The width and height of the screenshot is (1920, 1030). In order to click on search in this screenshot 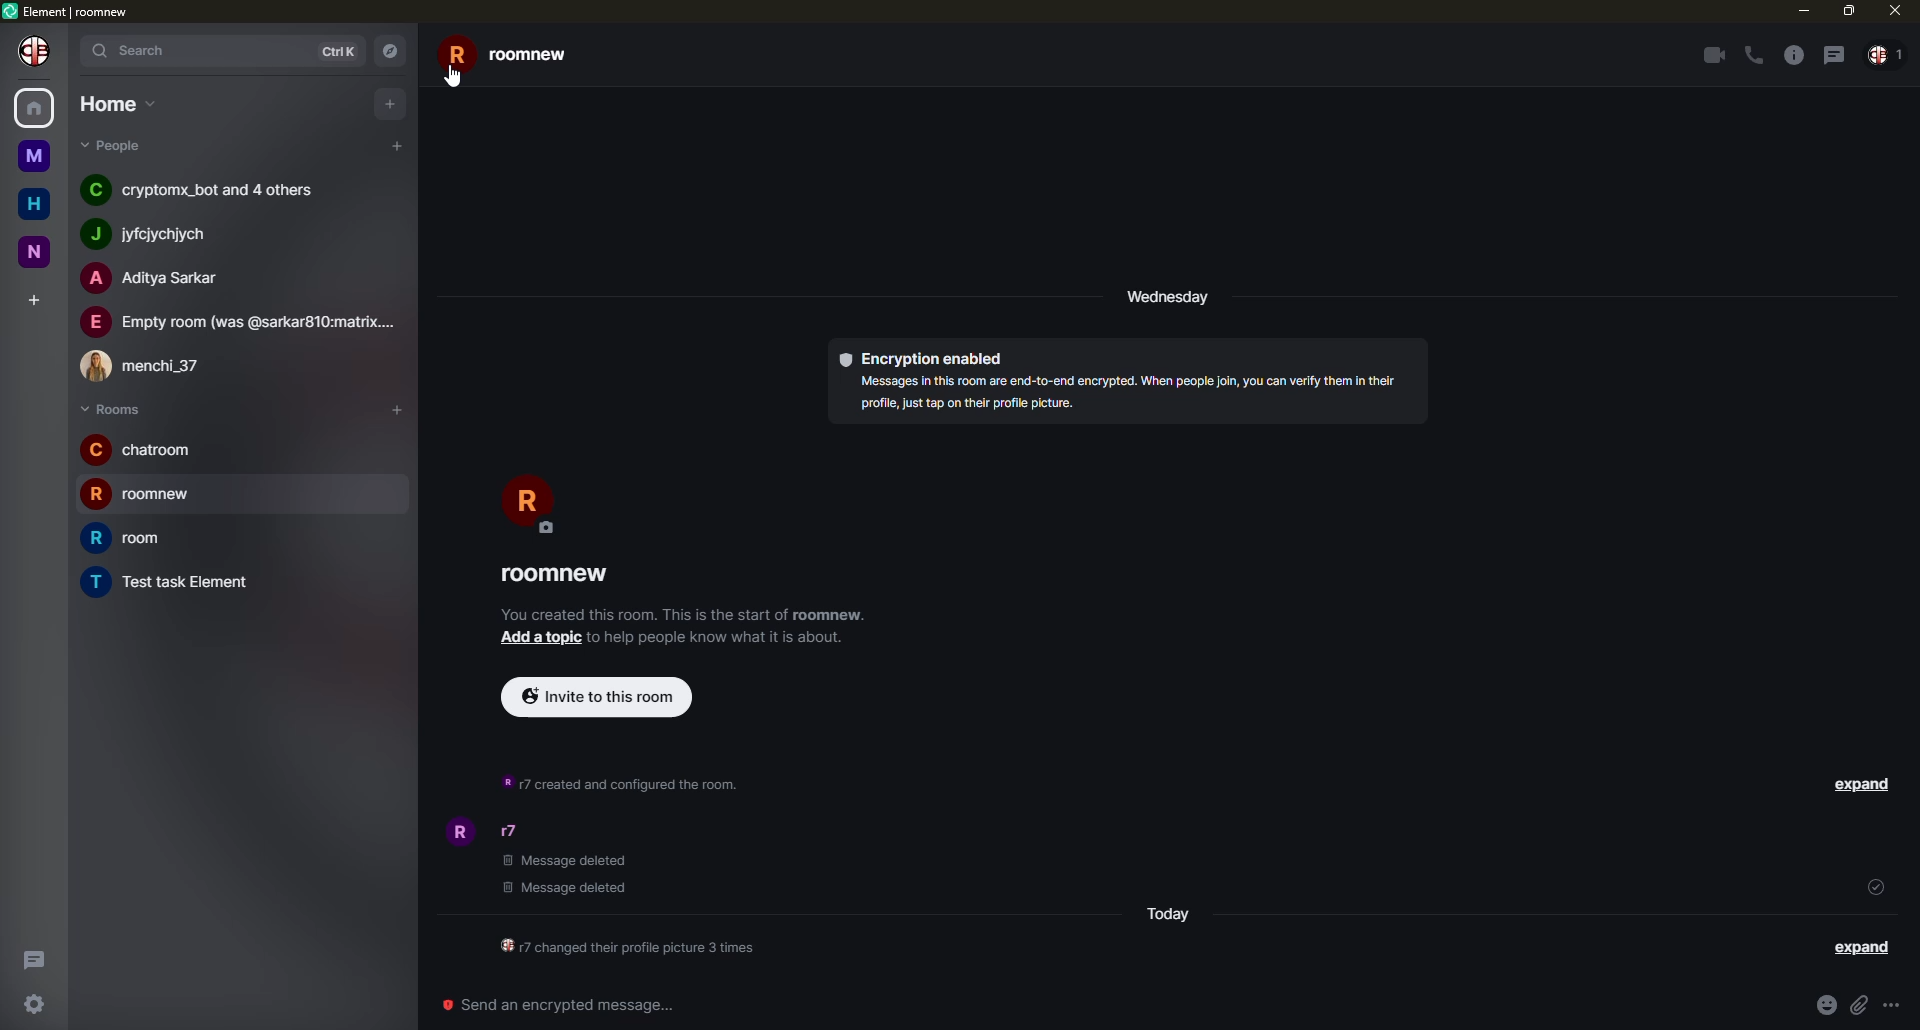, I will do `click(138, 52)`.